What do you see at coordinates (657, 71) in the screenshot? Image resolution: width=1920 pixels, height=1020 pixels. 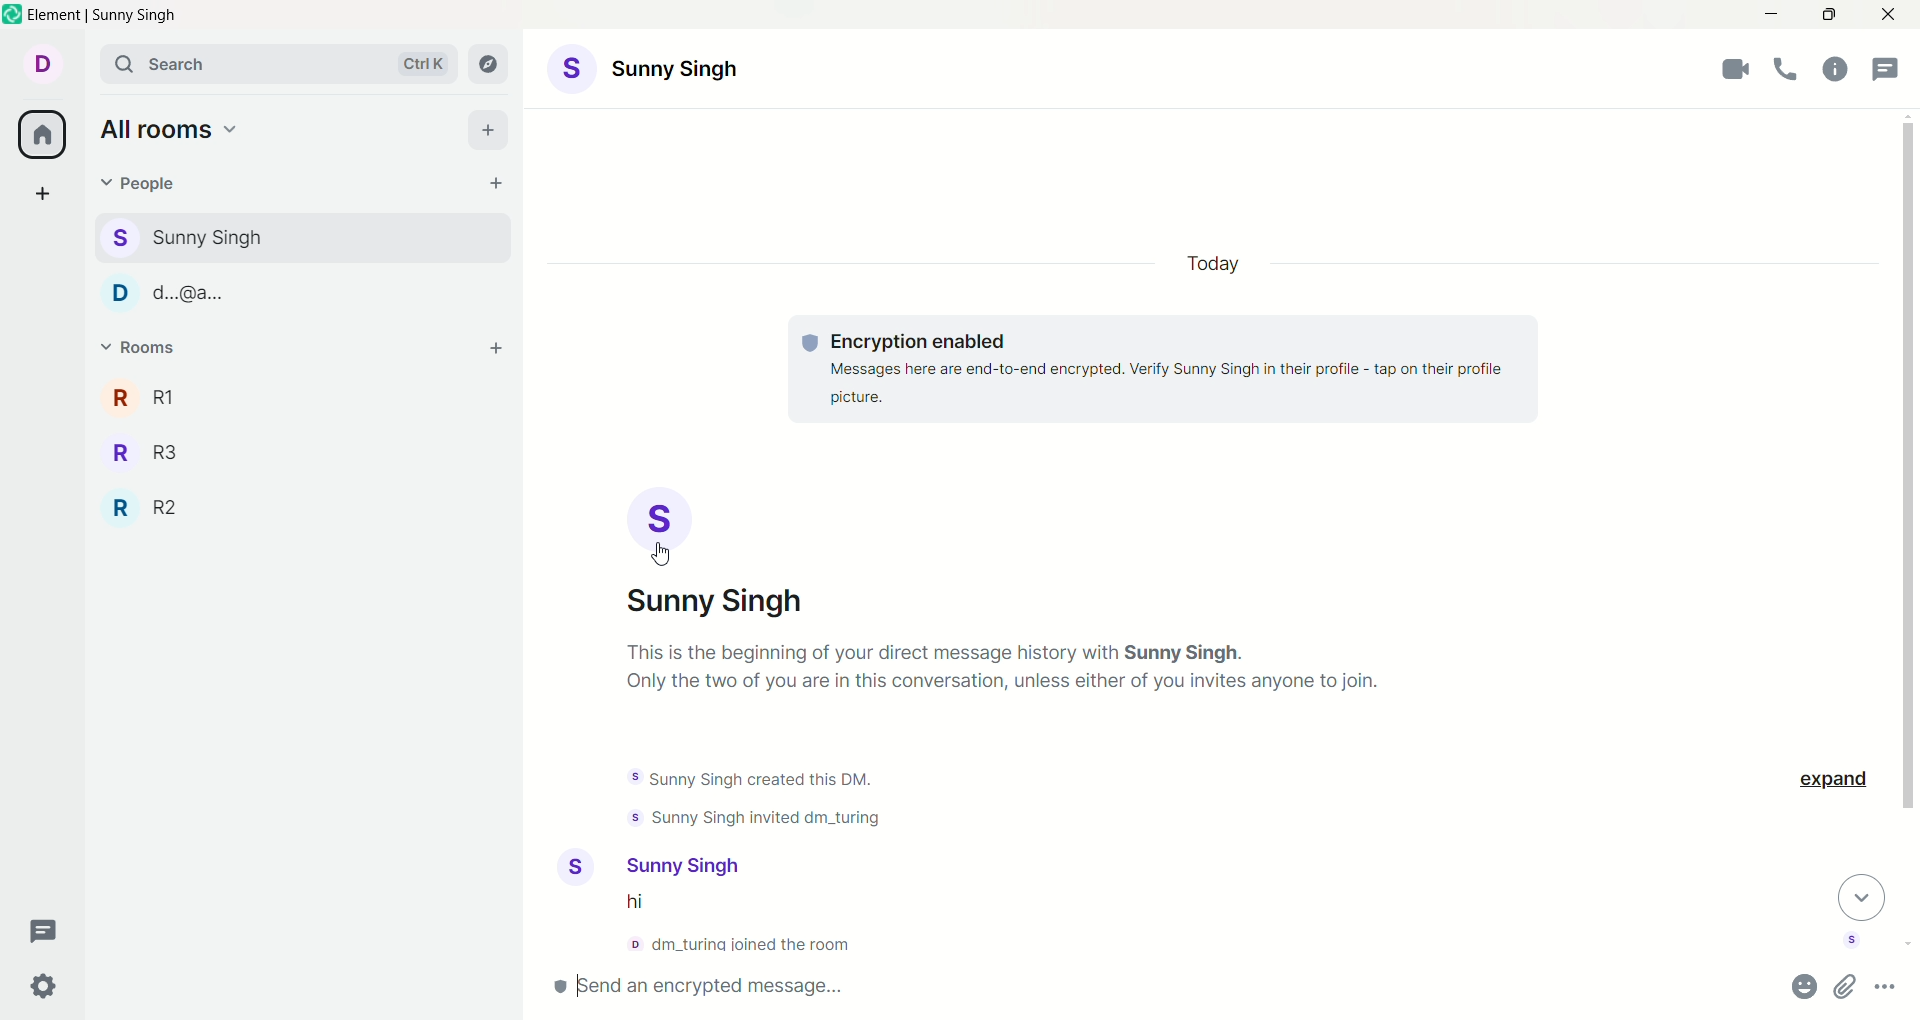 I see `account` at bounding box center [657, 71].